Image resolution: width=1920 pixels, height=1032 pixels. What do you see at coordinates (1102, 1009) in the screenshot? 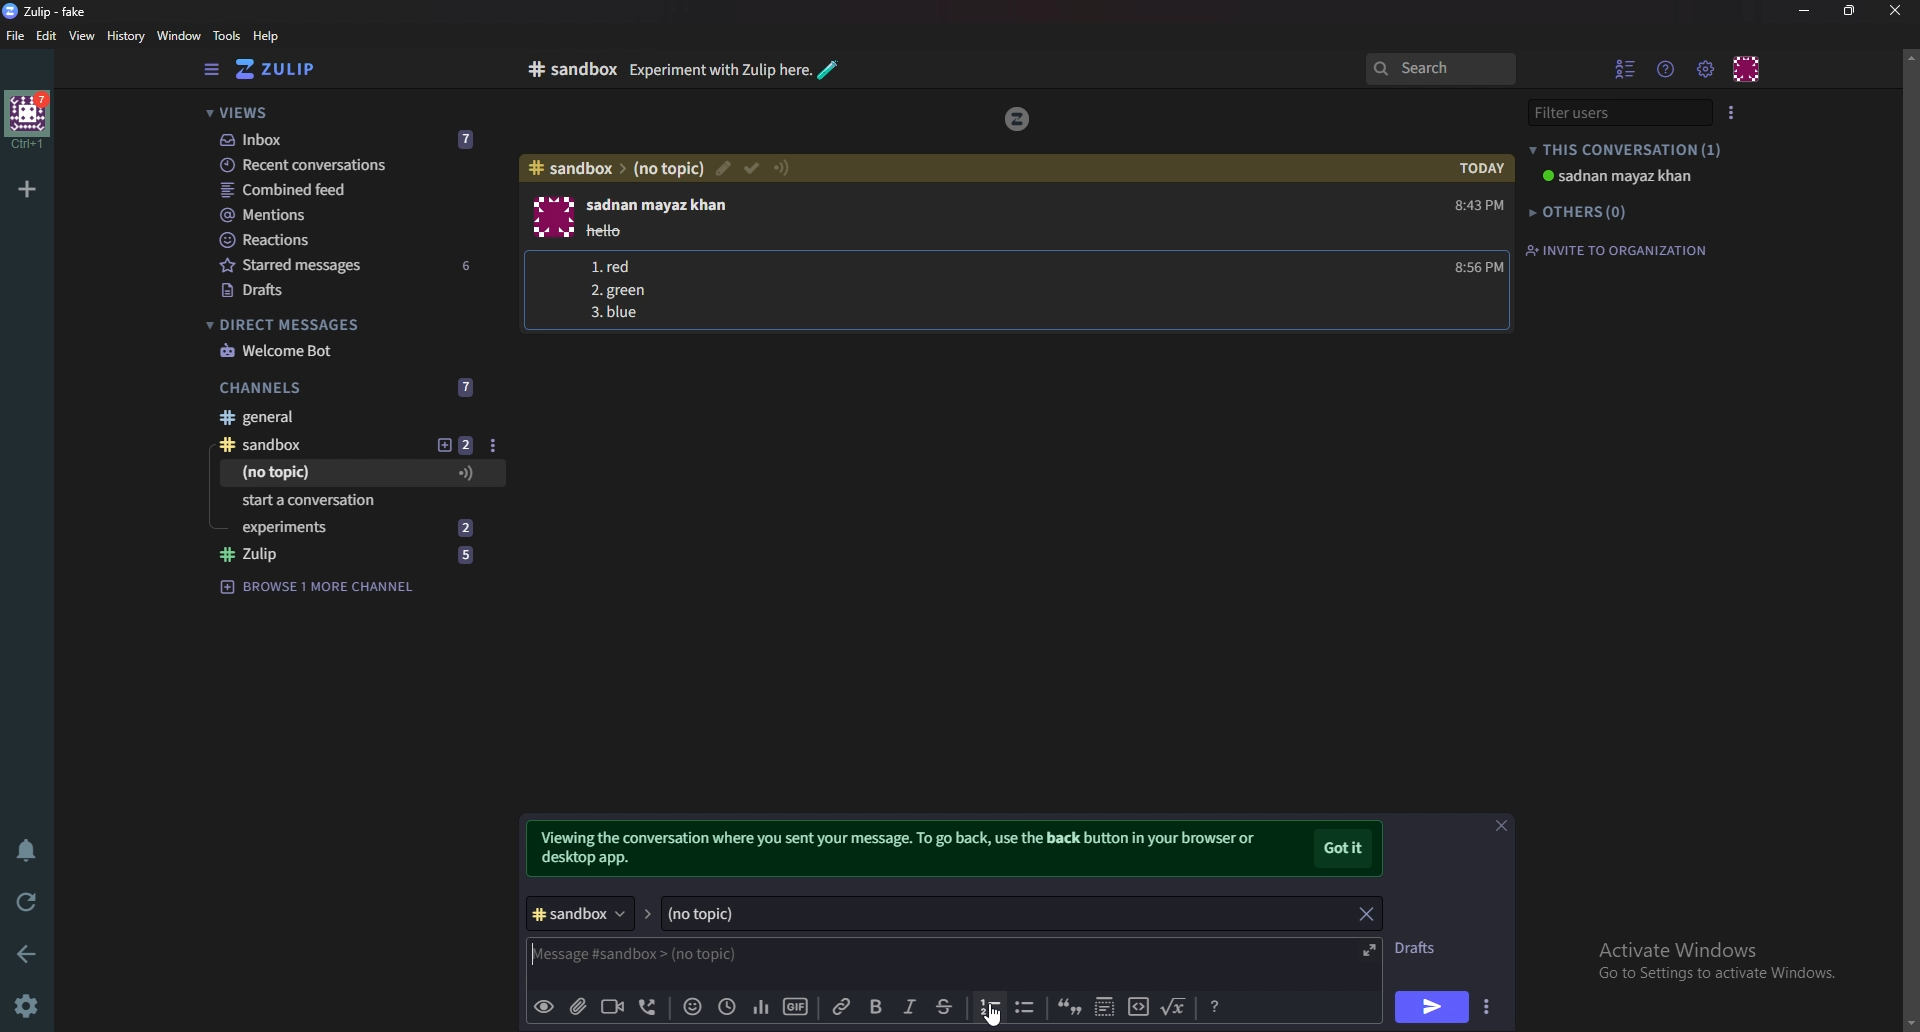
I see `Spoiler` at bounding box center [1102, 1009].